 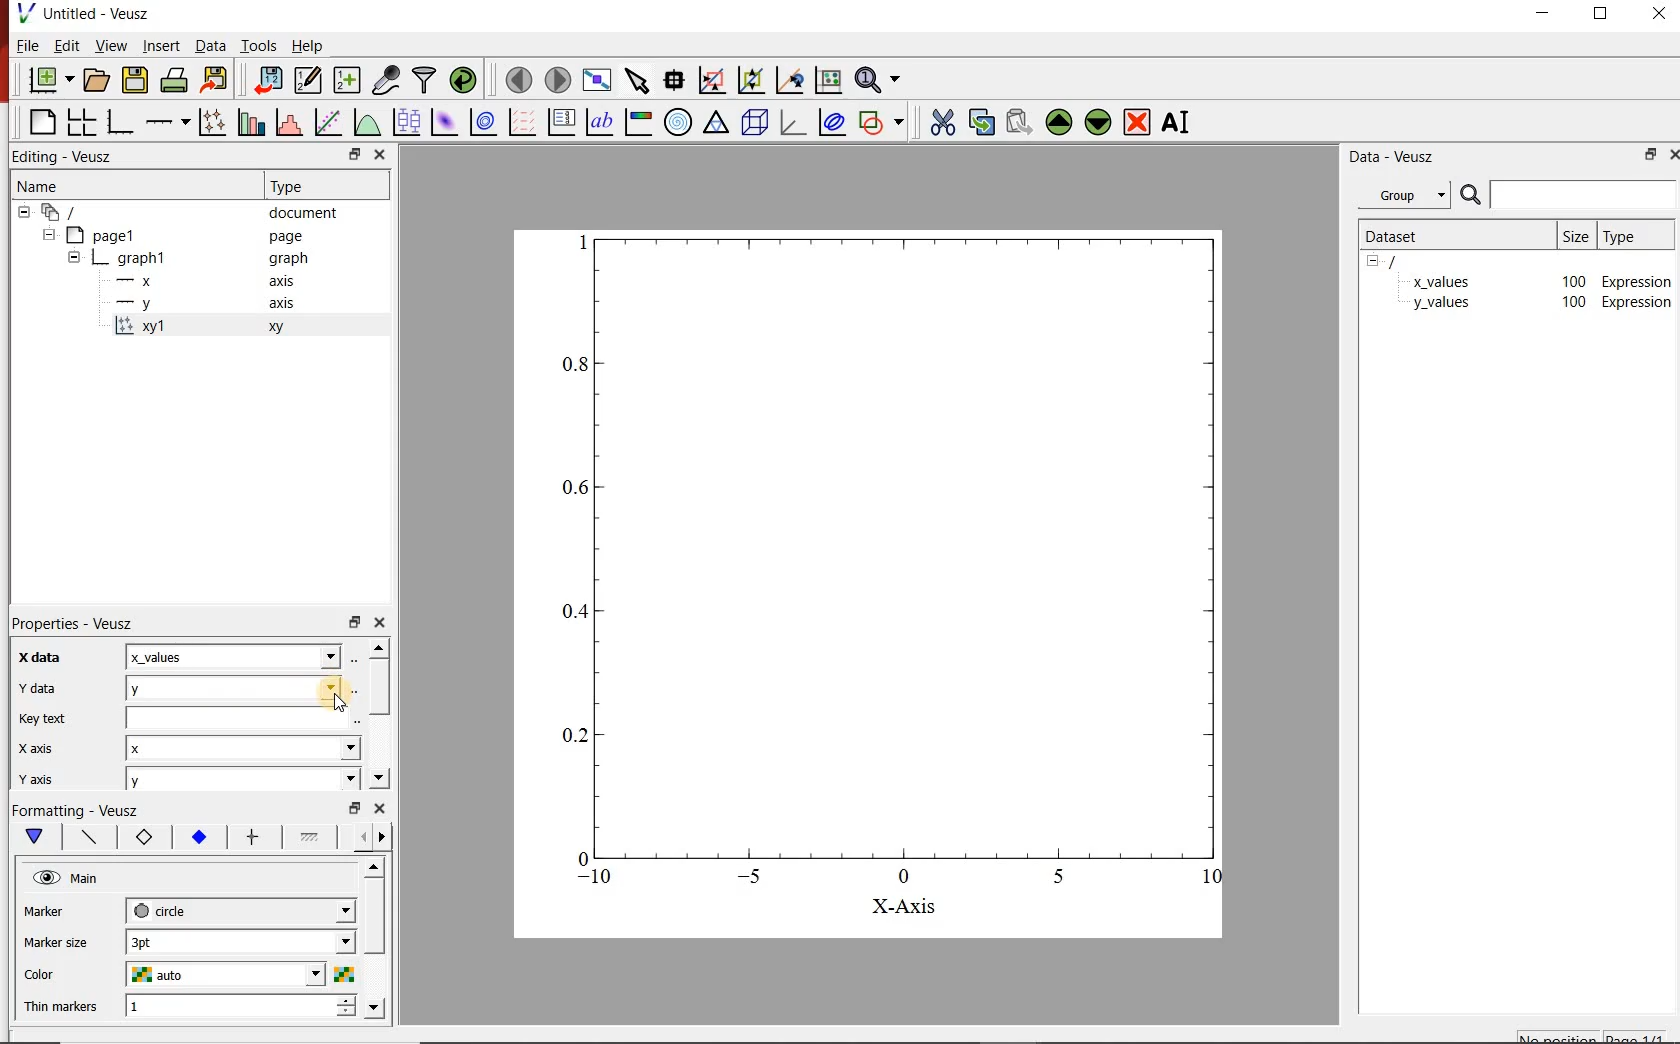 What do you see at coordinates (198, 836) in the screenshot?
I see `marker fill` at bounding box center [198, 836].